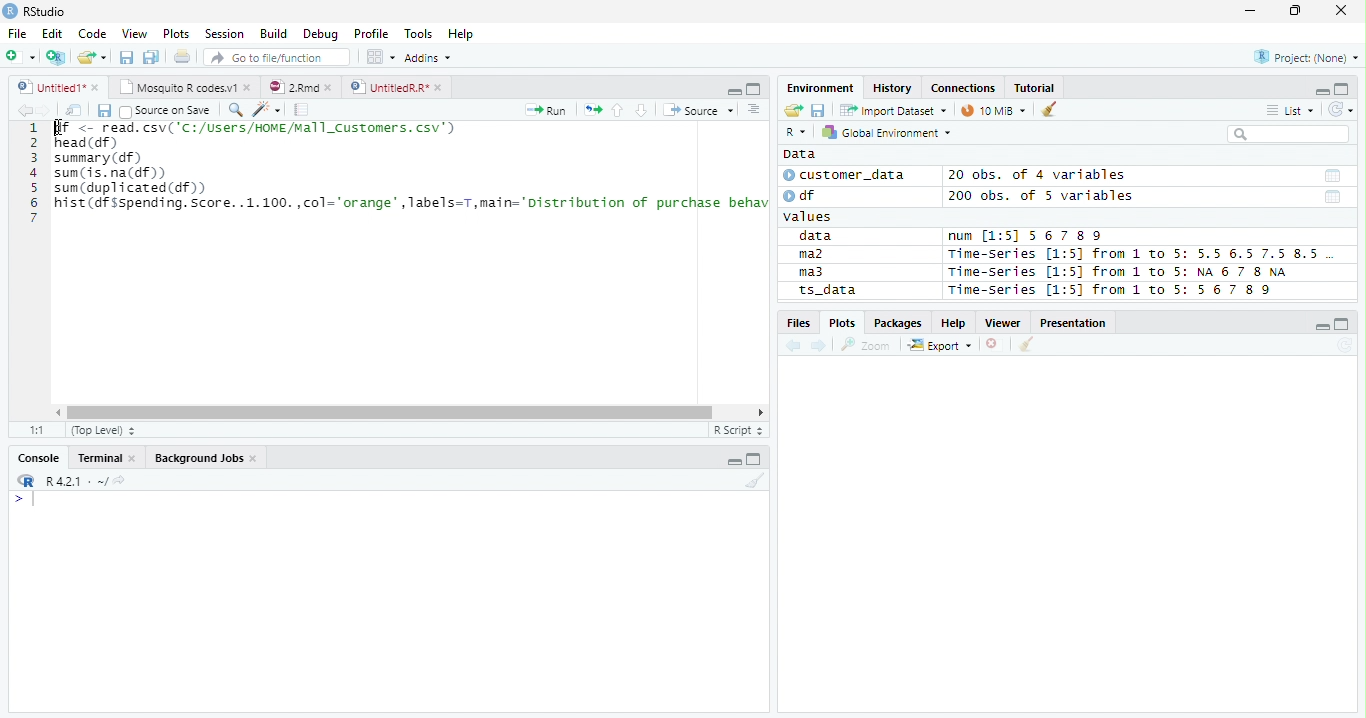  I want to click on Help, so click(954, 324).